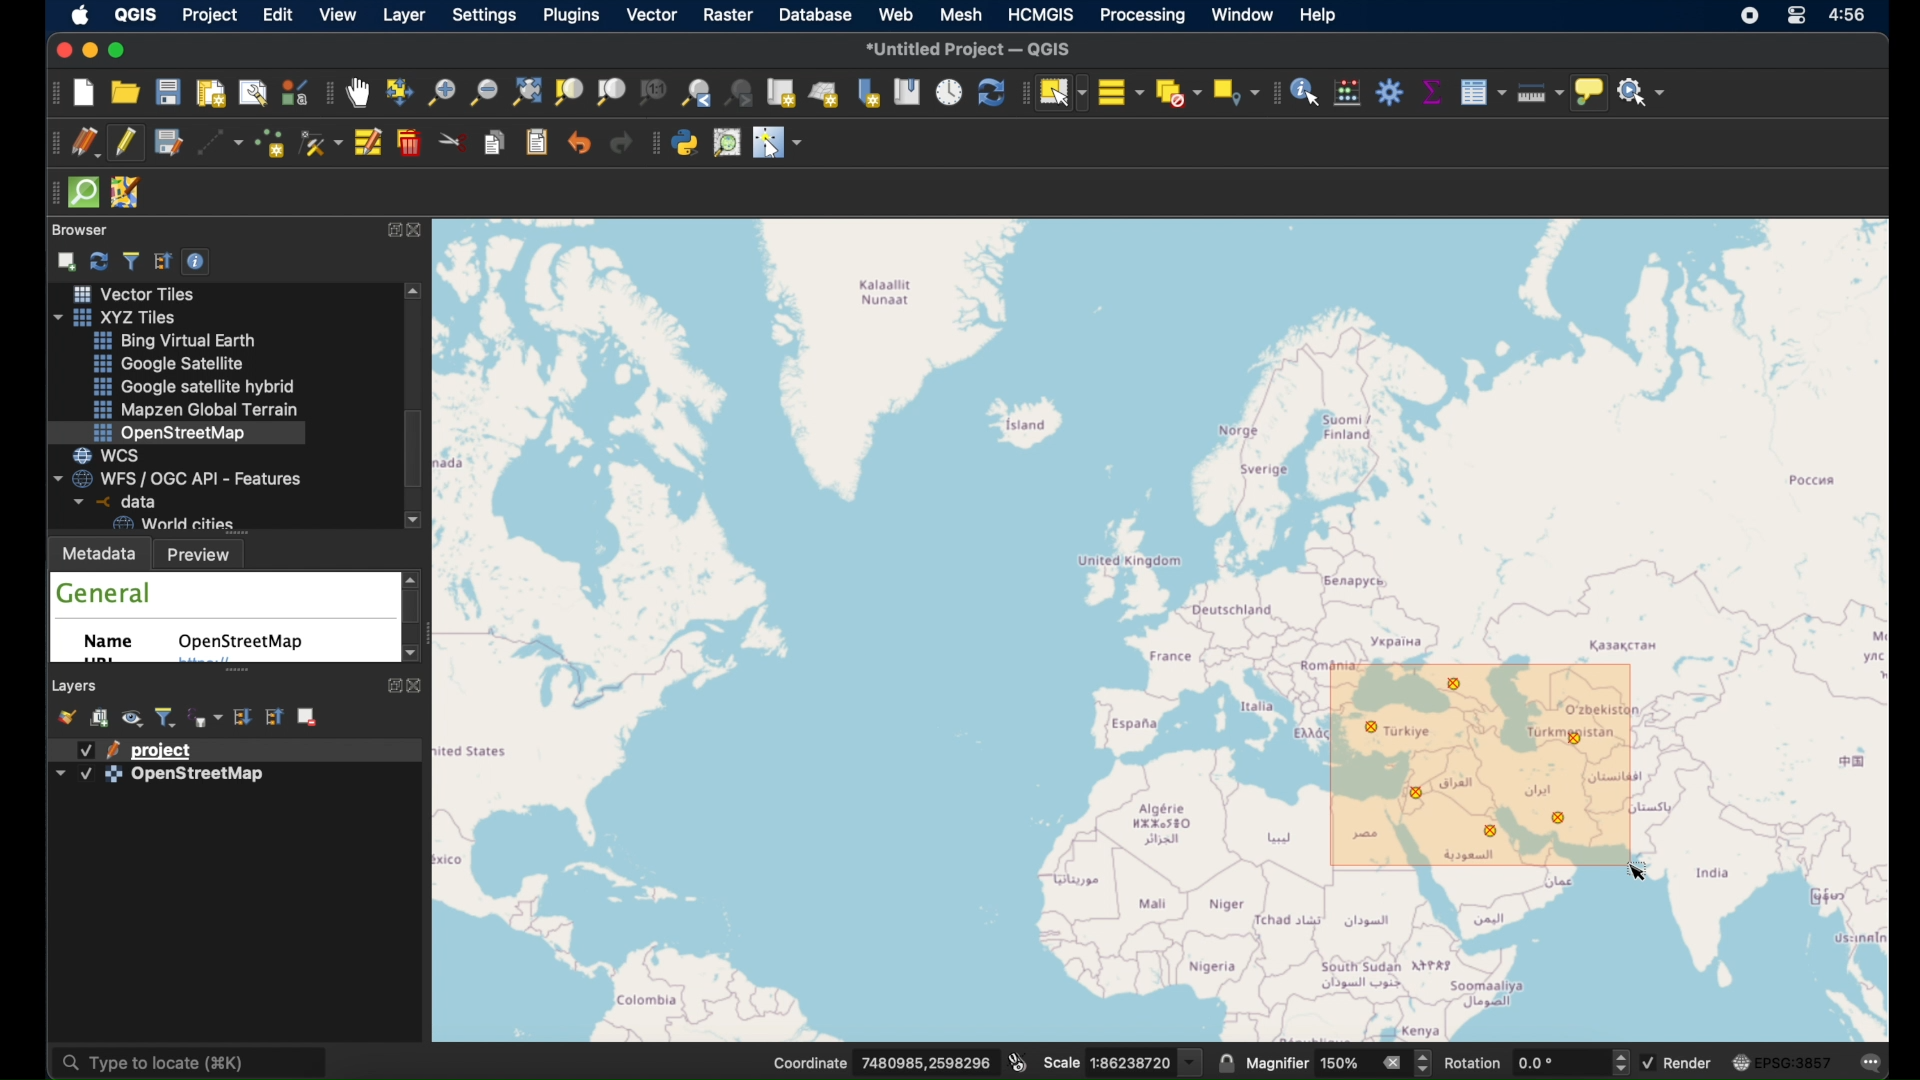  What do you see at coordinates (908, 92) in the screenshot?
I see `show spatial bookmarks` at bounding box center [908, 92].